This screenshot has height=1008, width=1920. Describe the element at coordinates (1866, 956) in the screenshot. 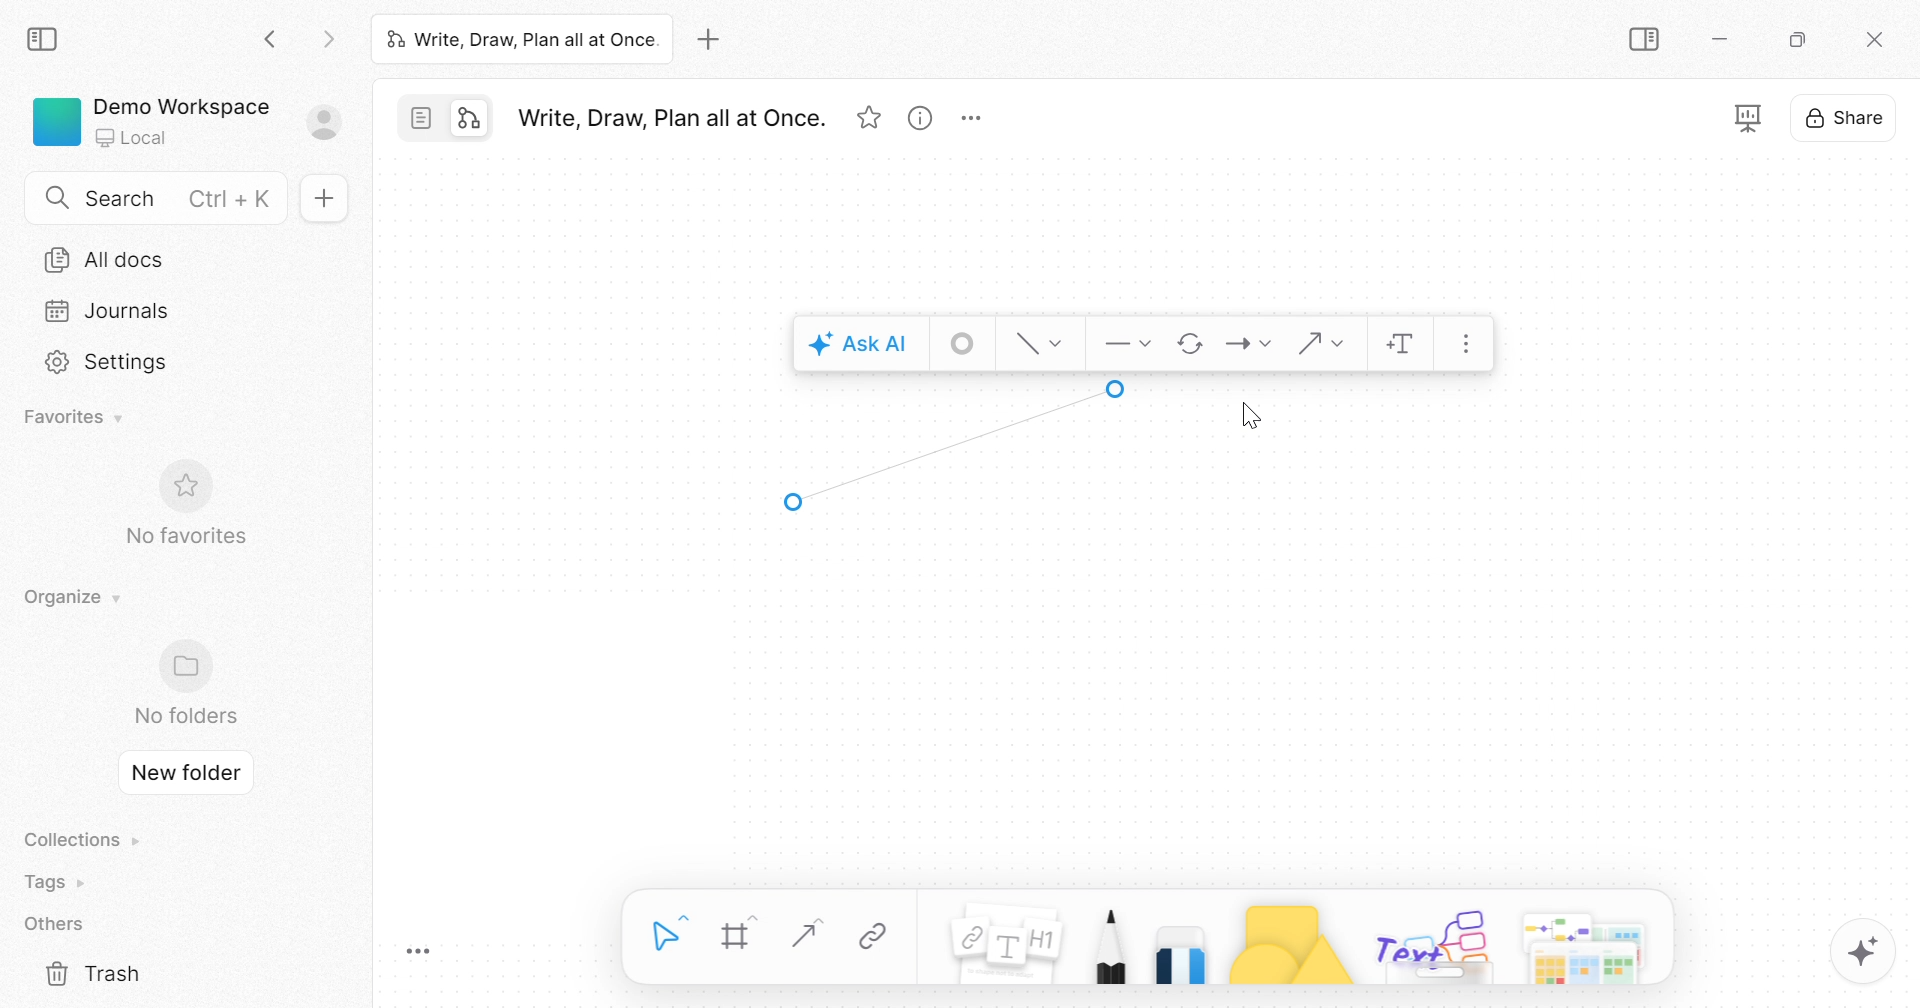

I see `AFFINE AI` at that location.